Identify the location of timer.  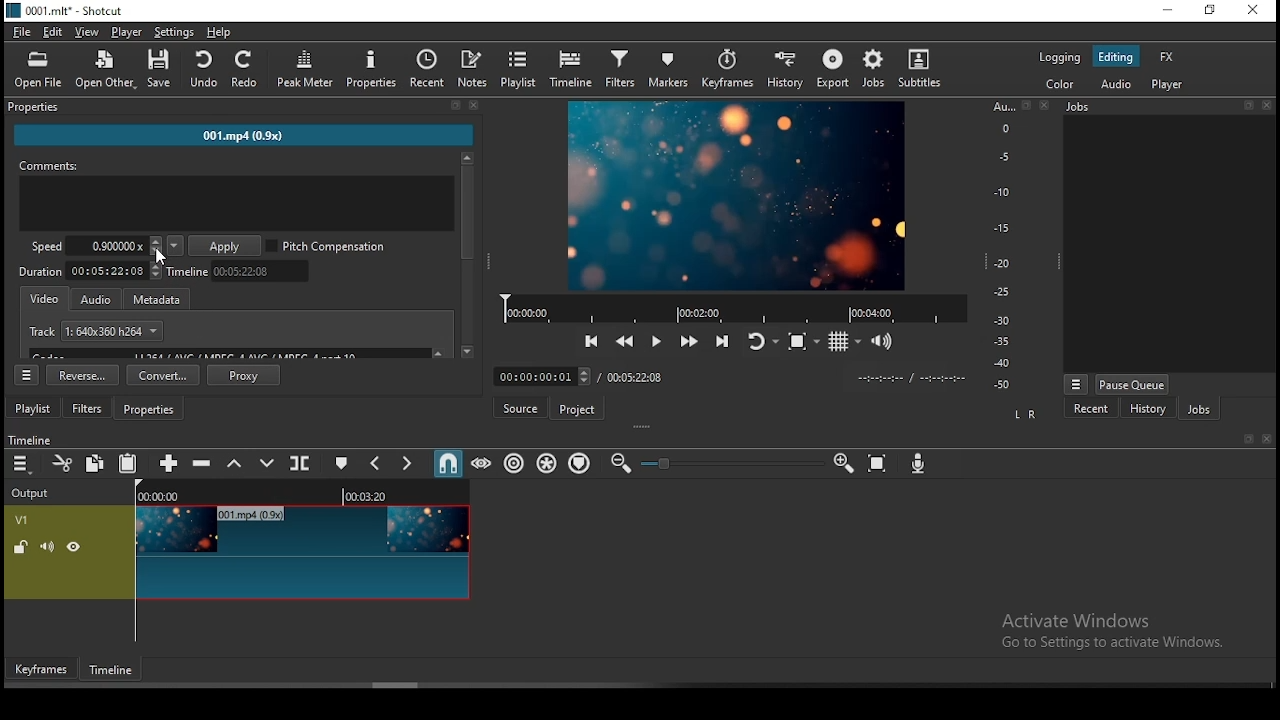
(910, 378).